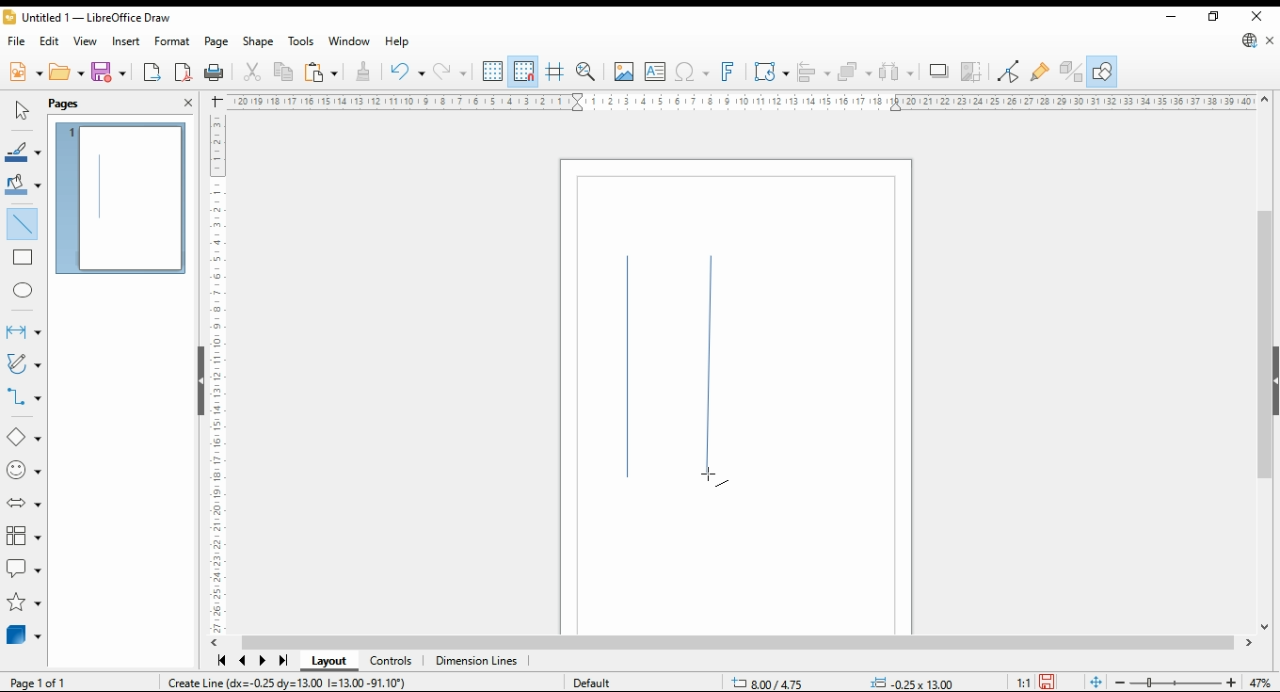 This screenshot has height=692, width=1280. What do you see at coordinates (398, 42) in the screenshot?
I see `help` at bounding box center [398, 42].